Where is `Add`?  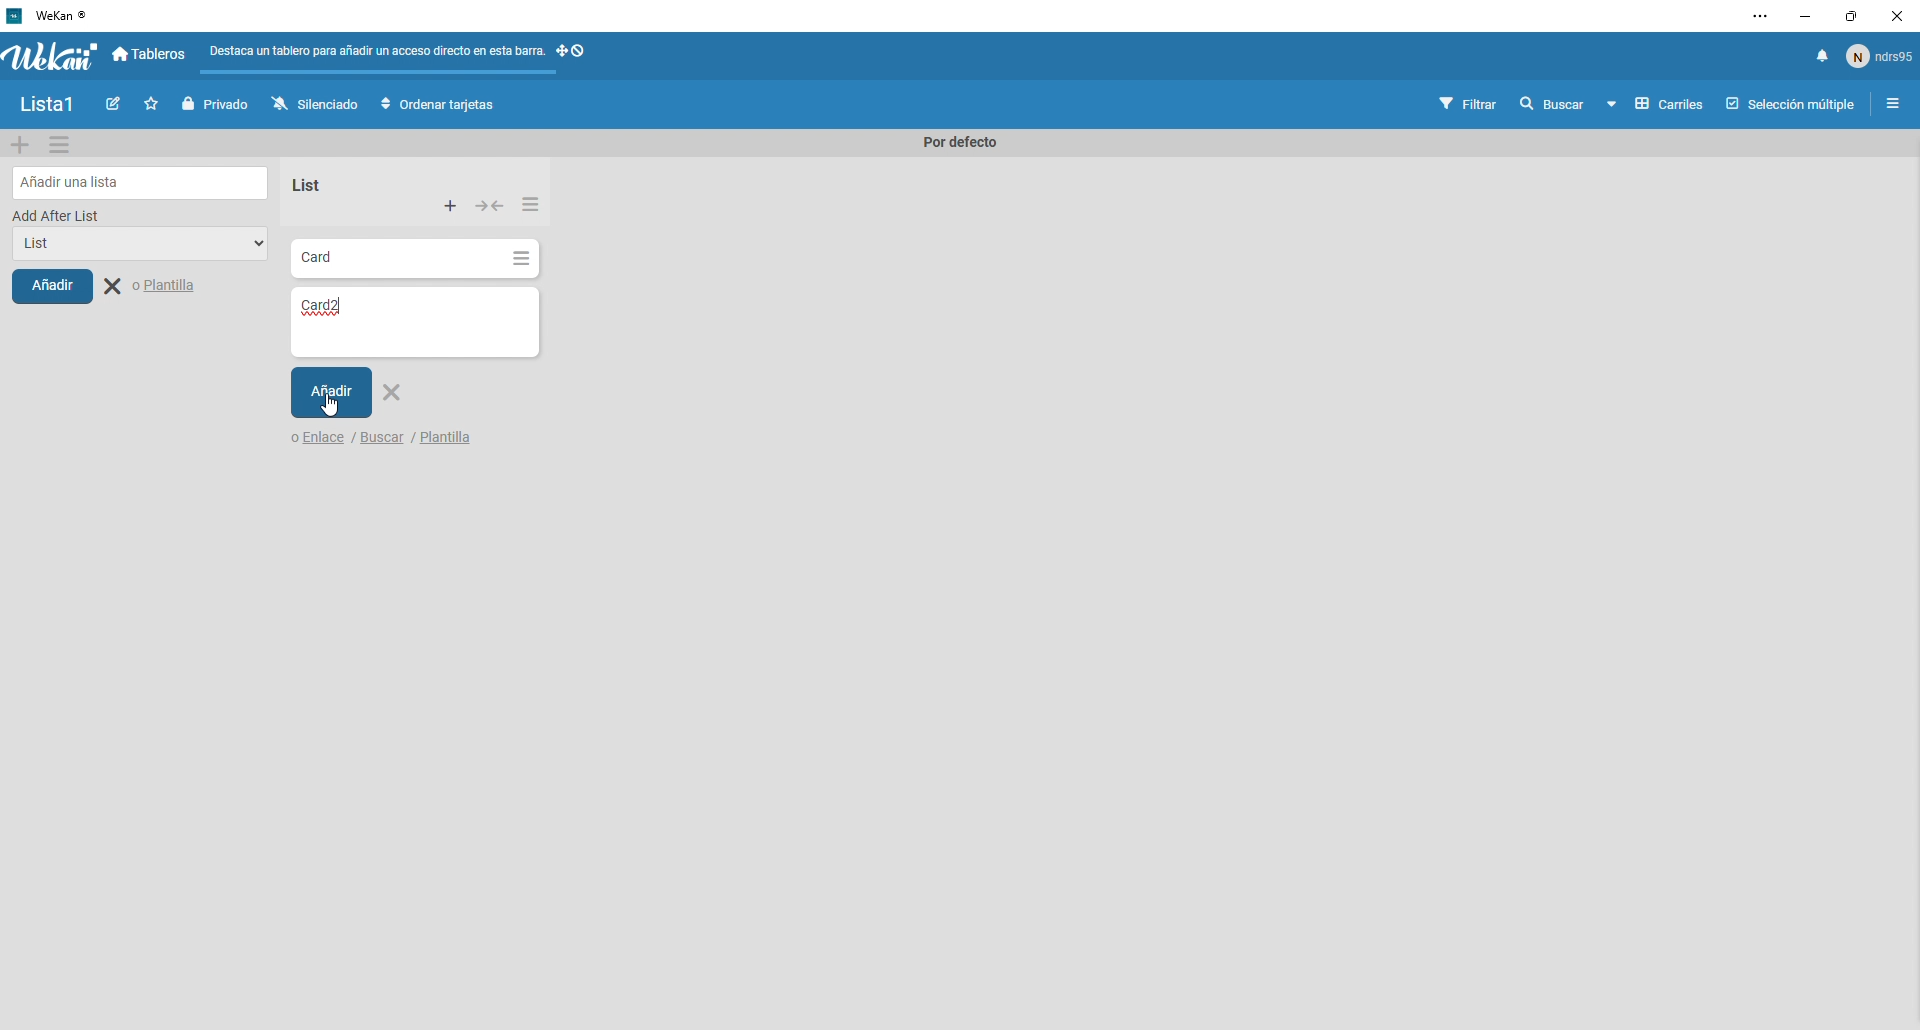
Add is located at coordinates (52, 285).